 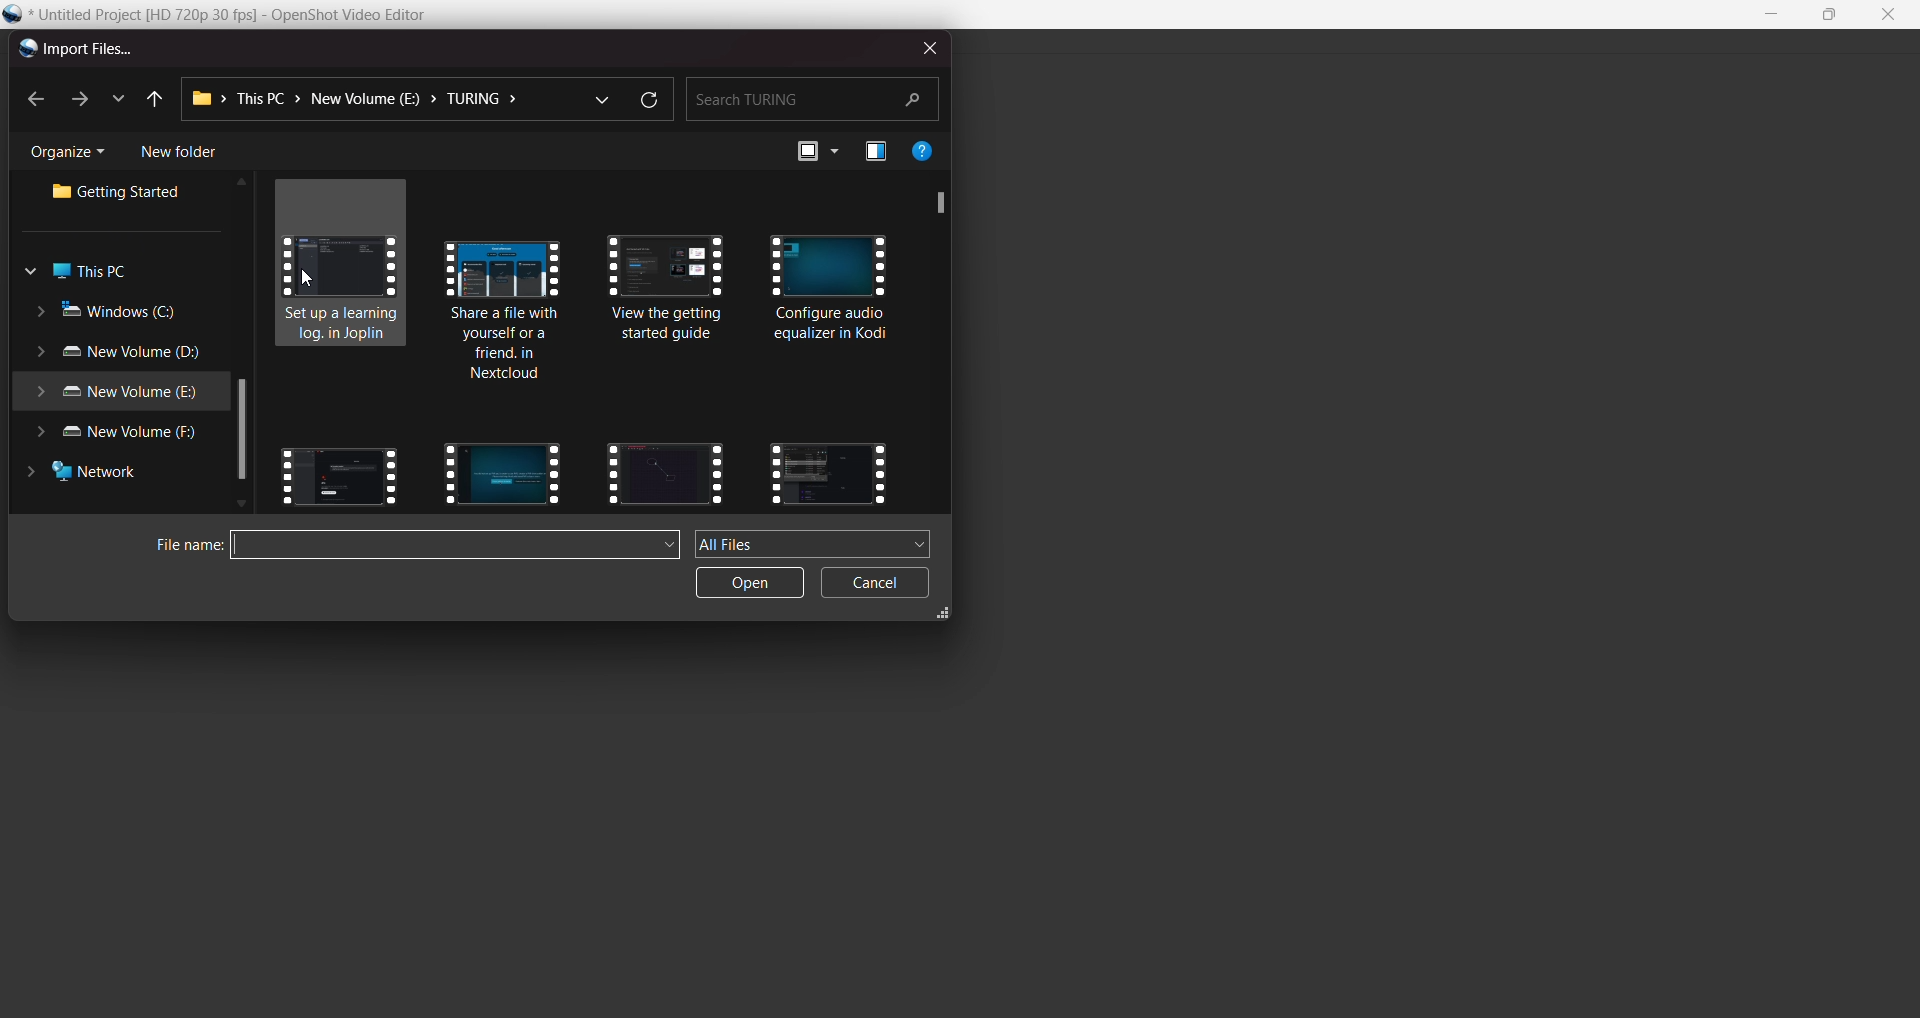 I want to click on expand, so click(x=945, y=616).